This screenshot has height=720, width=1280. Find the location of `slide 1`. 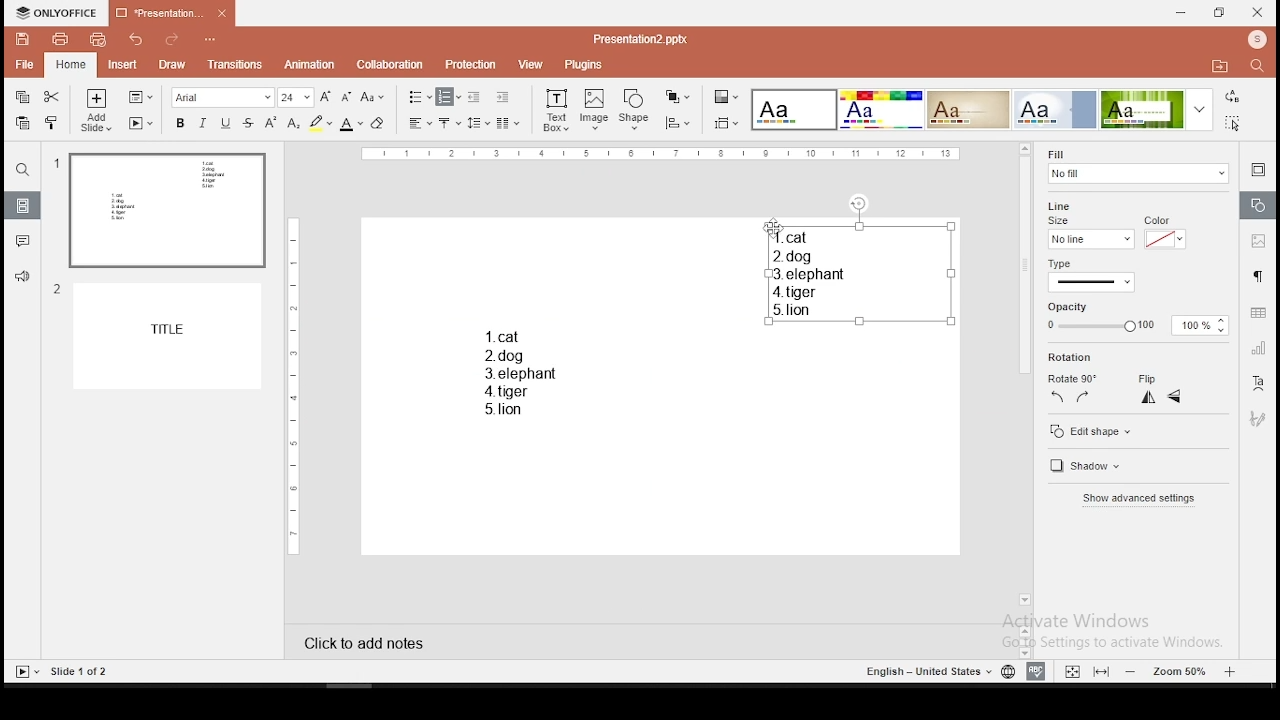

slide 1 is located at coordinates (166, 211).